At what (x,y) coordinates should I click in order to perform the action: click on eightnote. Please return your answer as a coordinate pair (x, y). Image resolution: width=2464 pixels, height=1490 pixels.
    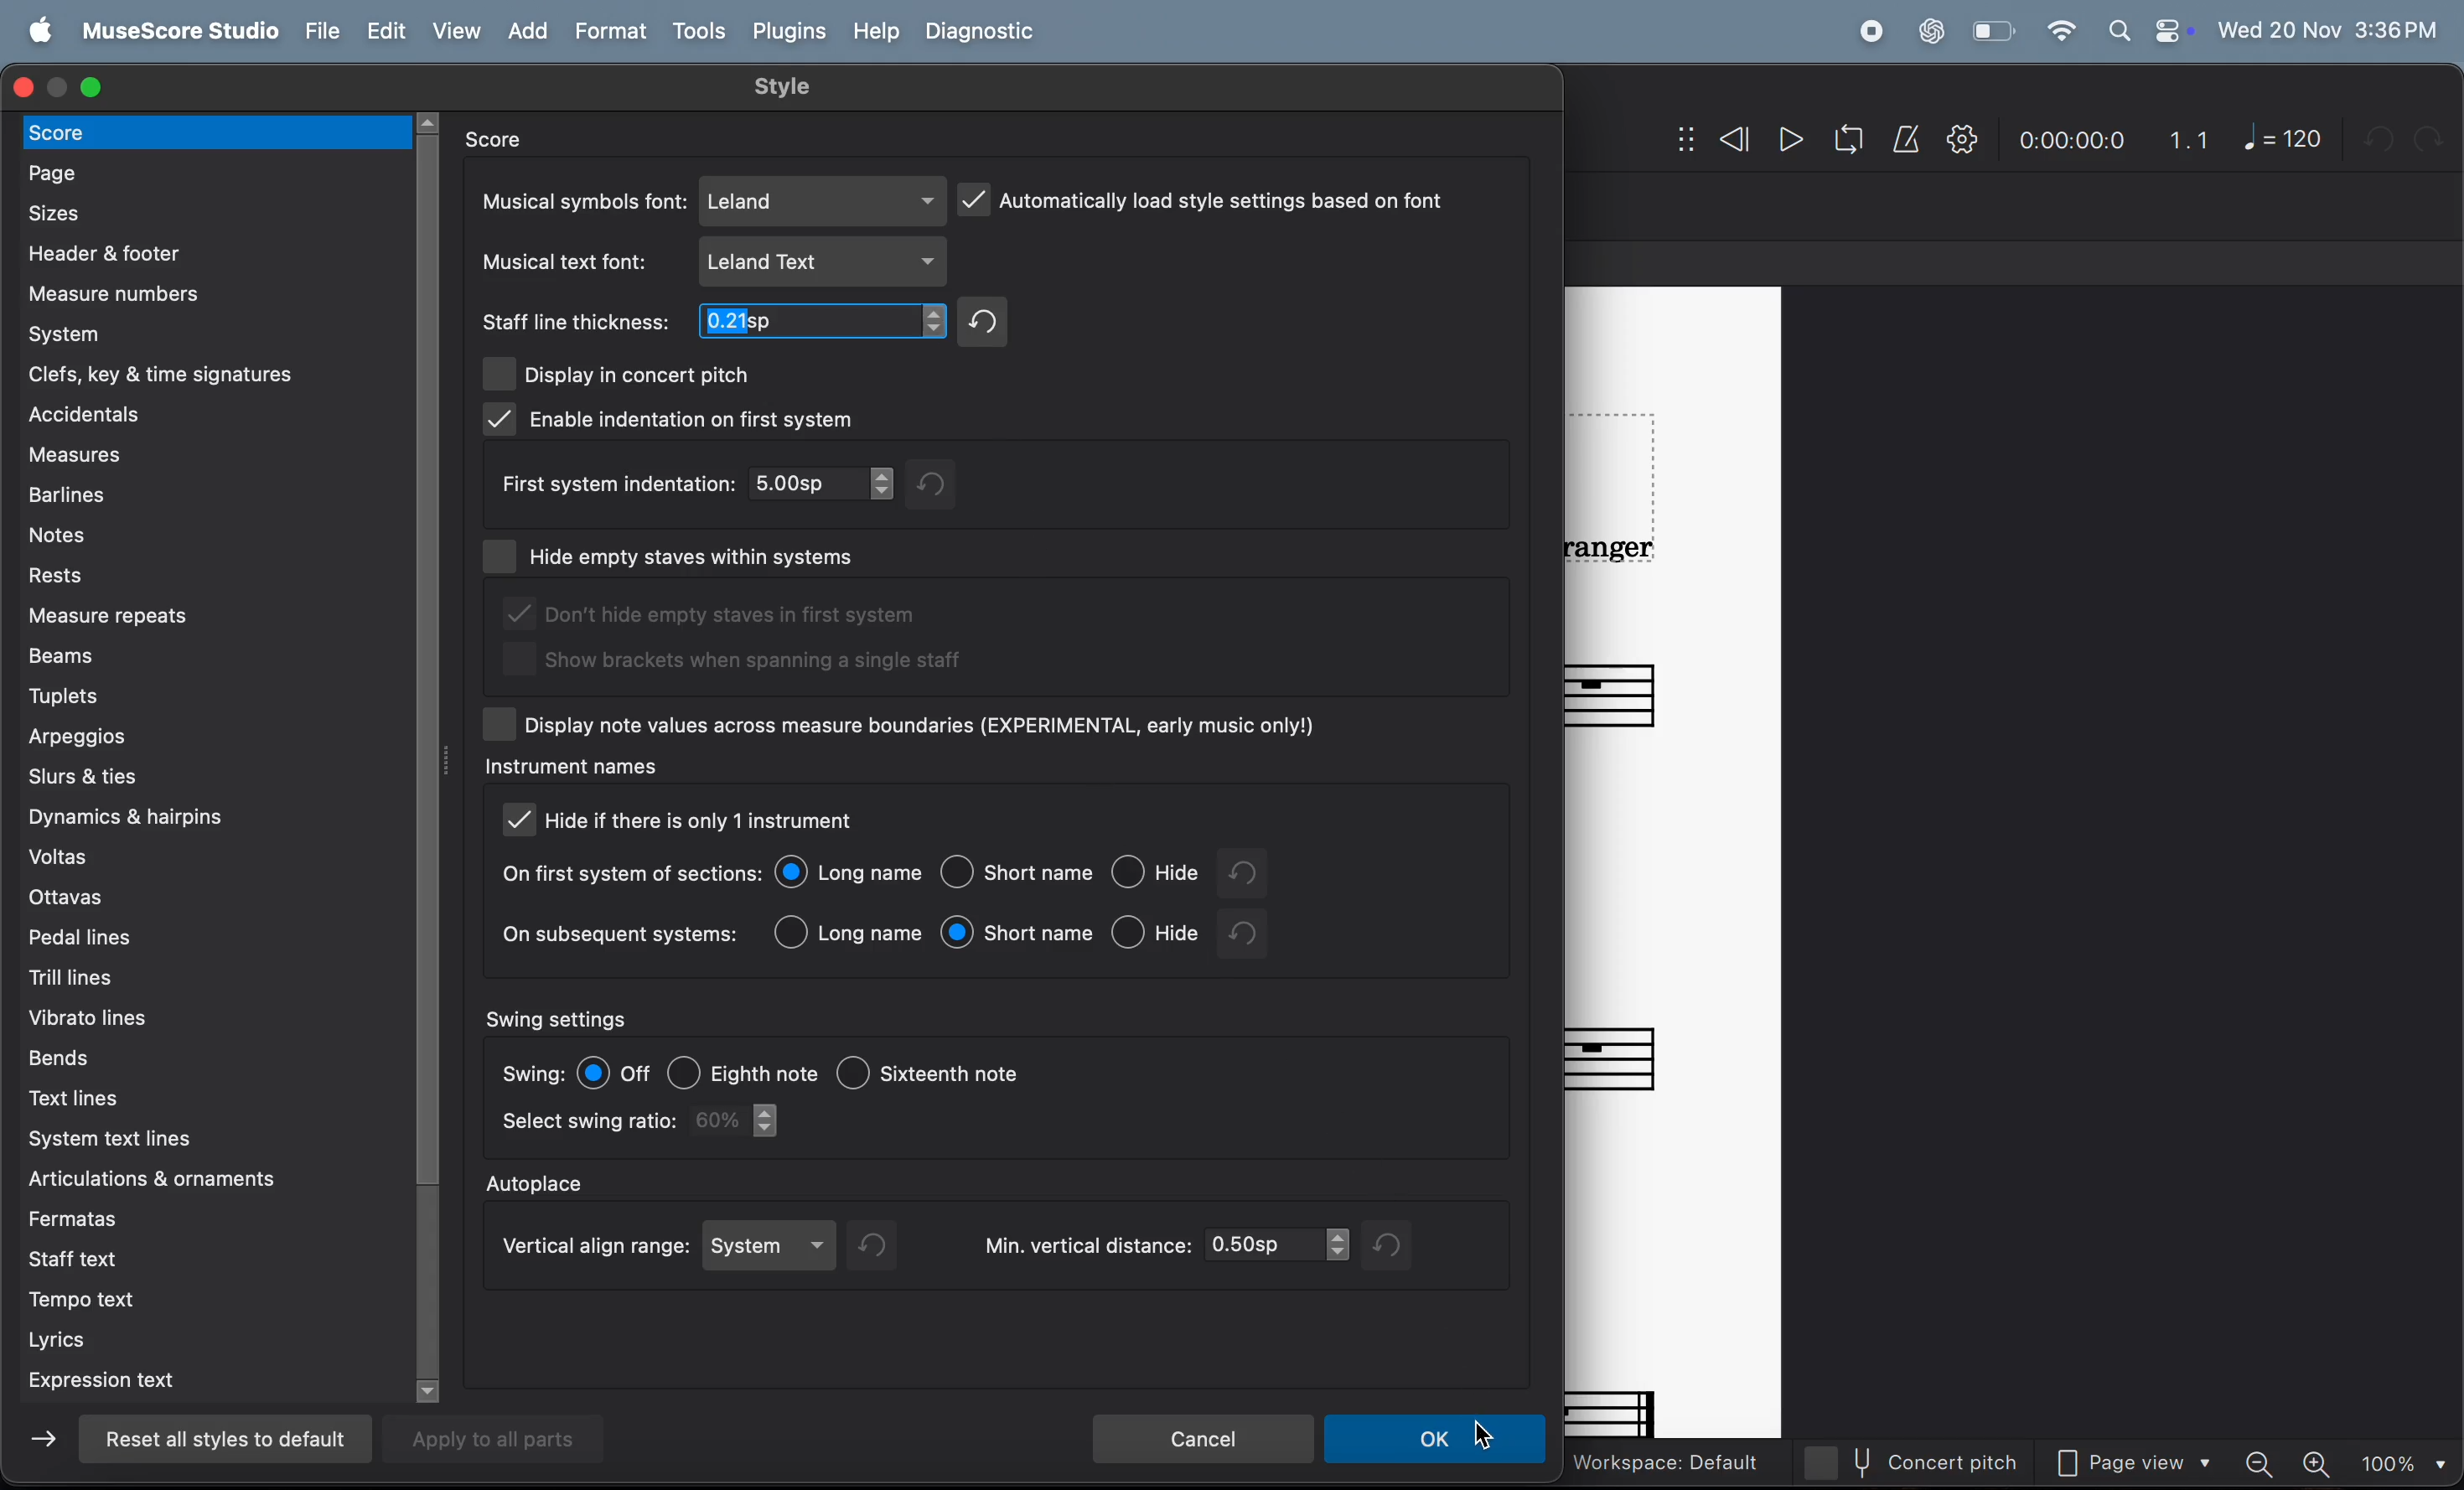
    Looking at the image, I should click on (744, 1067).